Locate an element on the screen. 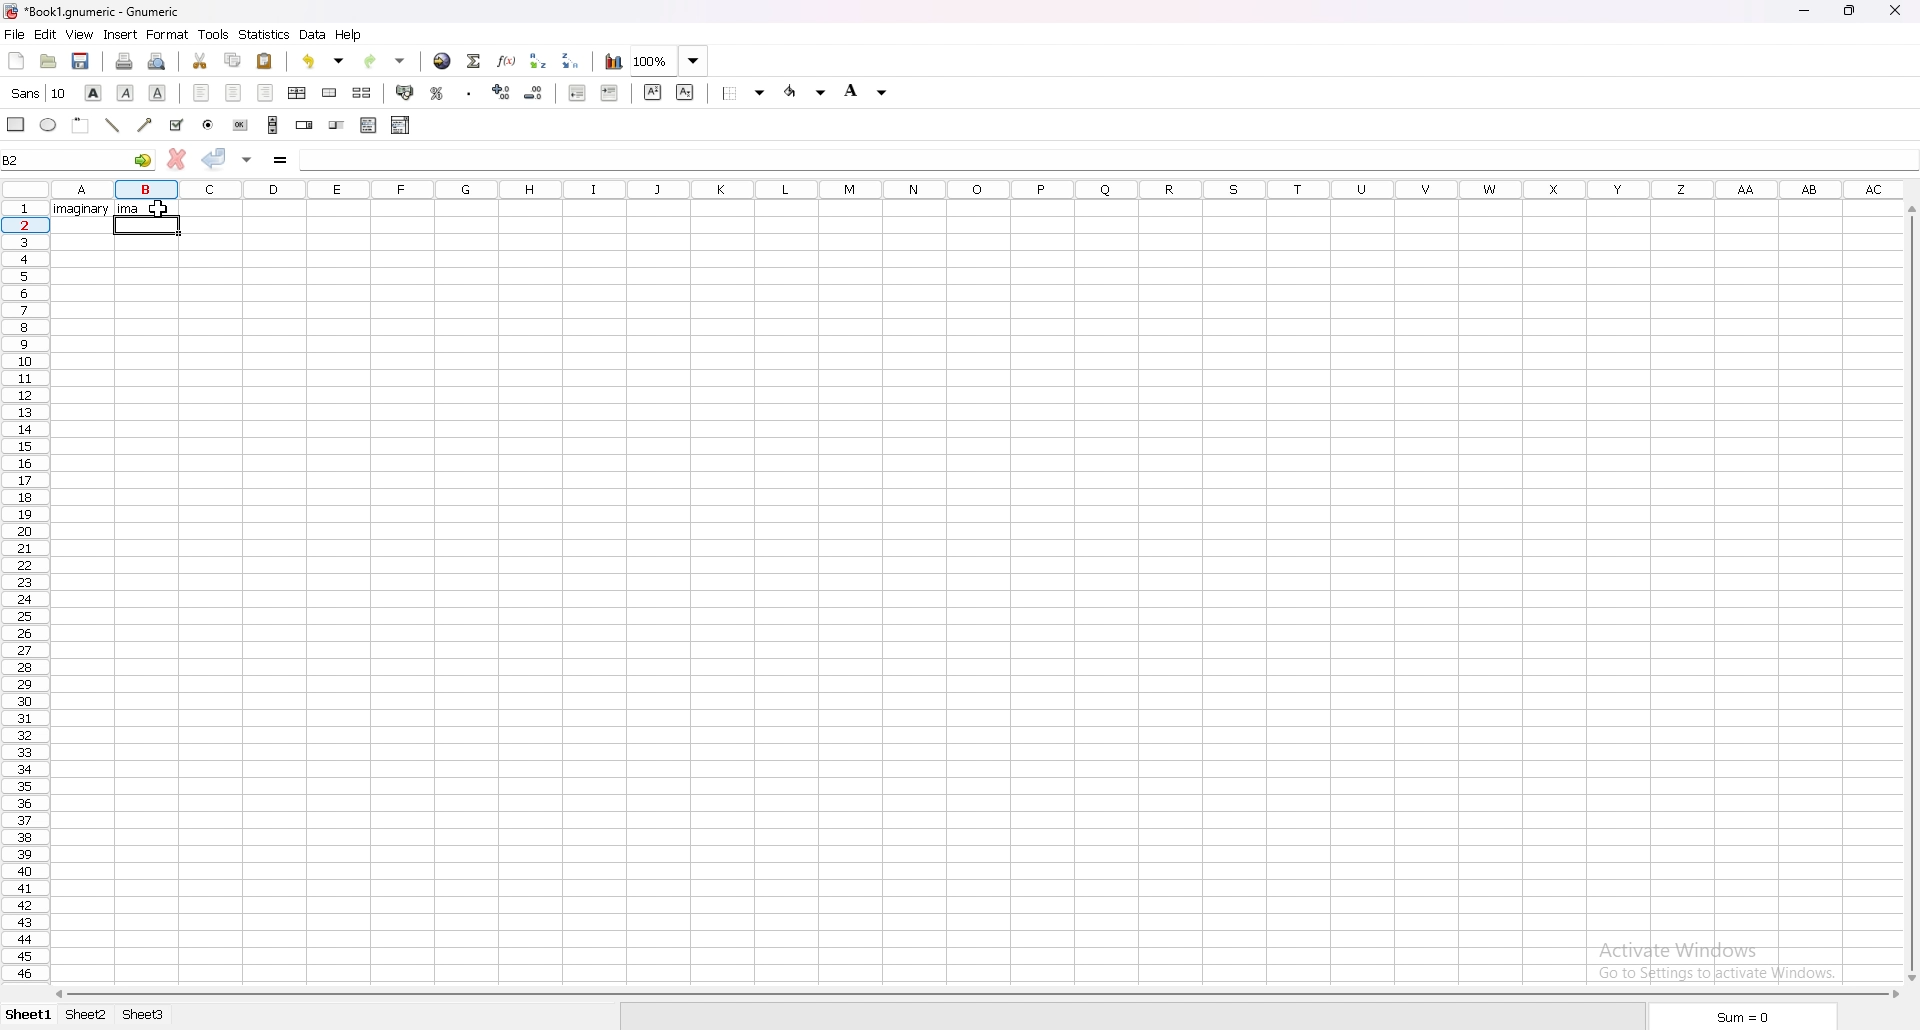  new is located at coordinates (16, 61).